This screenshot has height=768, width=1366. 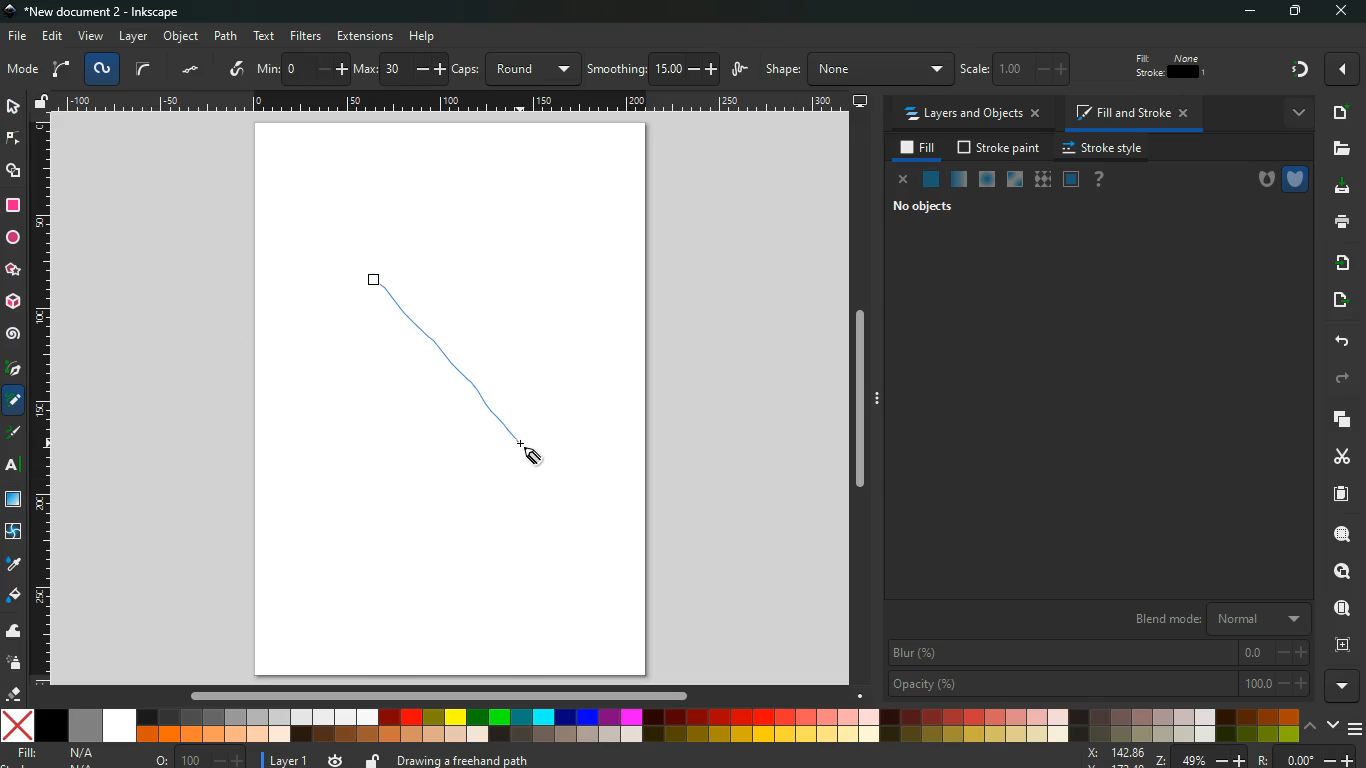 What do you see at coordinates (1135, 111) in the screenshot?
I see `fill and stroke` at bounding box center [1135, 111].